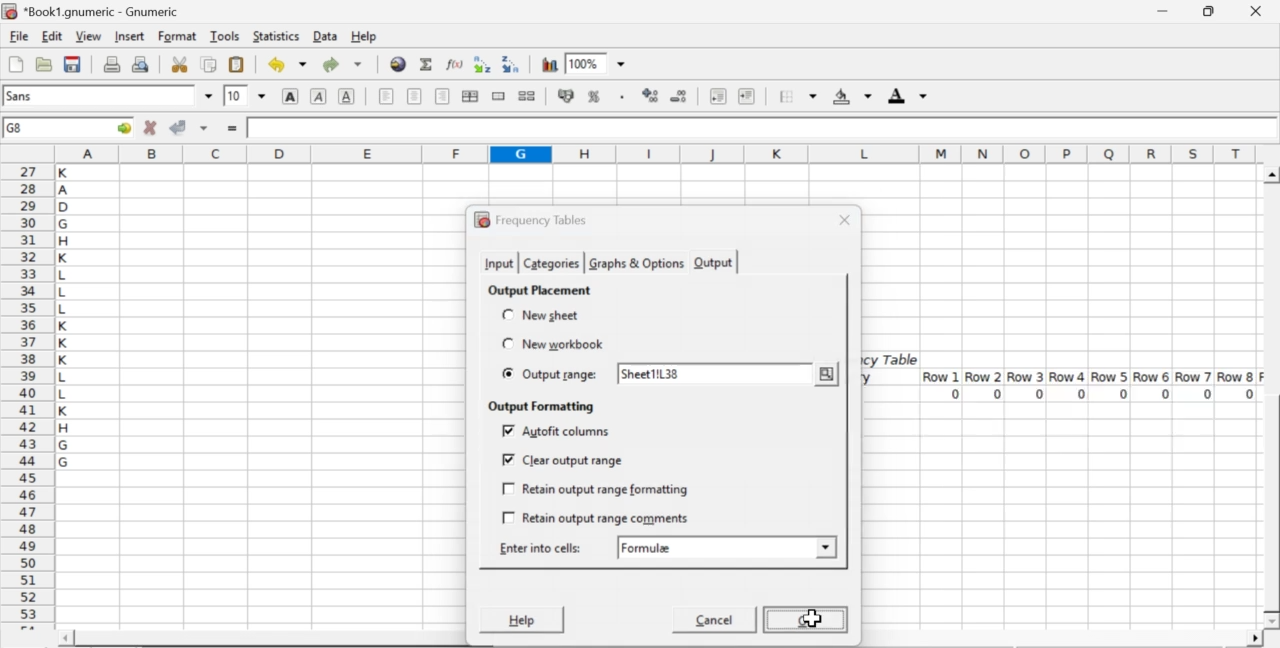 The image size is (1280, 648). I want to click on drop down, so click(622, 65).